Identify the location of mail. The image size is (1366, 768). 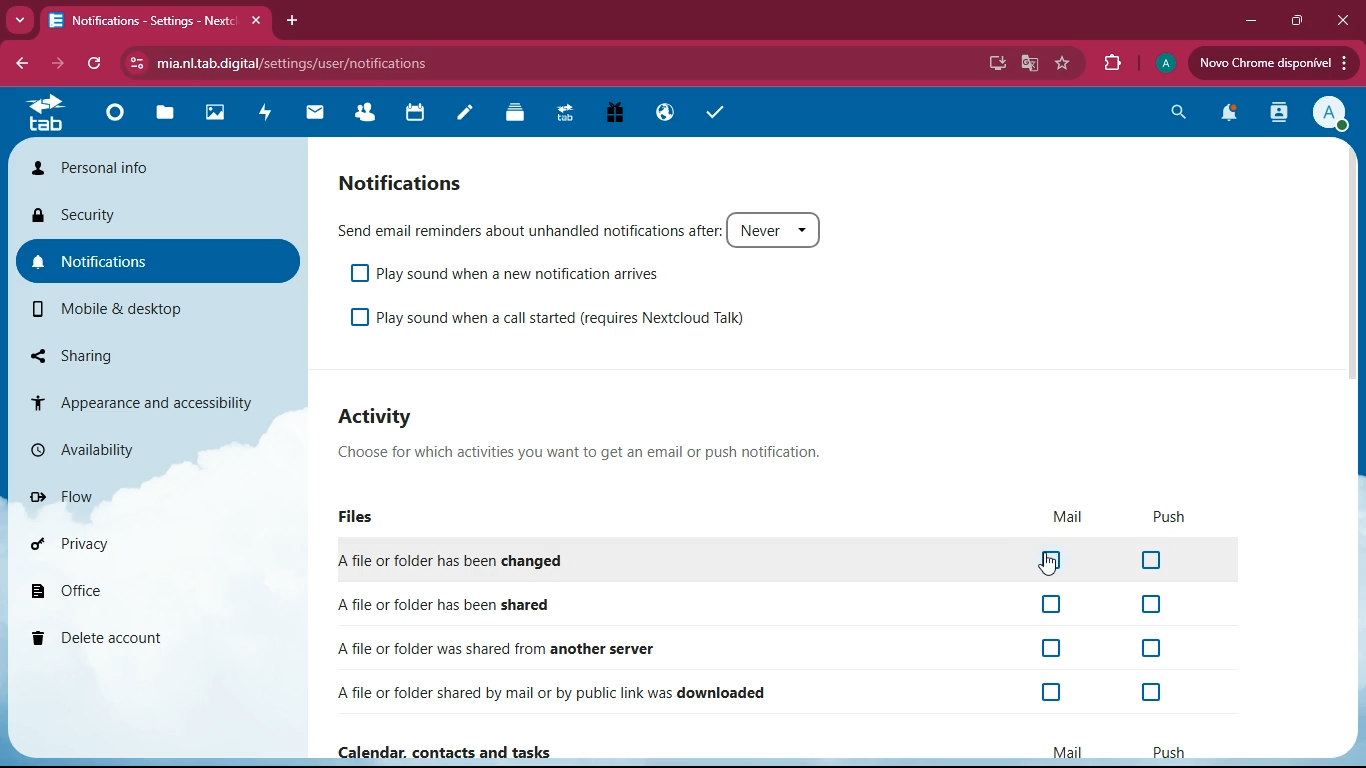
(1068, 517).